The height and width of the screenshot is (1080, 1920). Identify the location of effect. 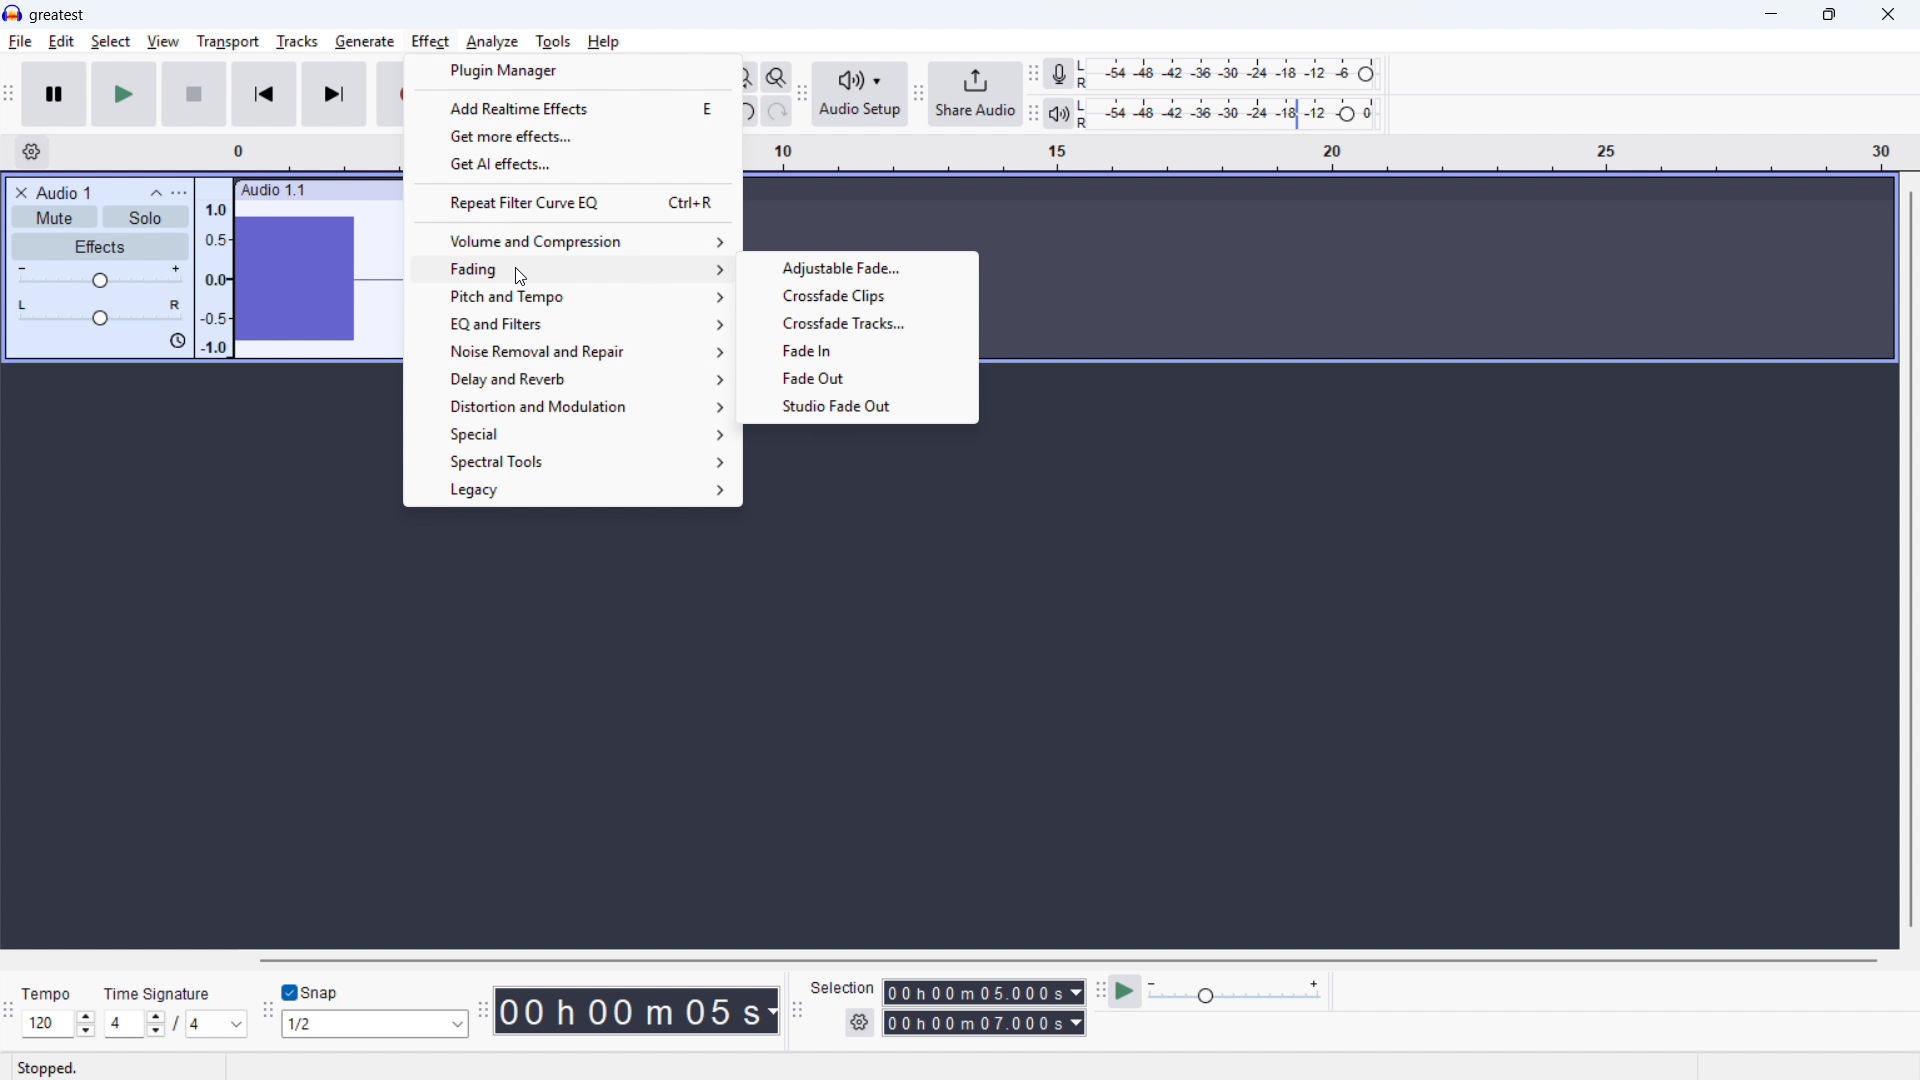
(431, 42).